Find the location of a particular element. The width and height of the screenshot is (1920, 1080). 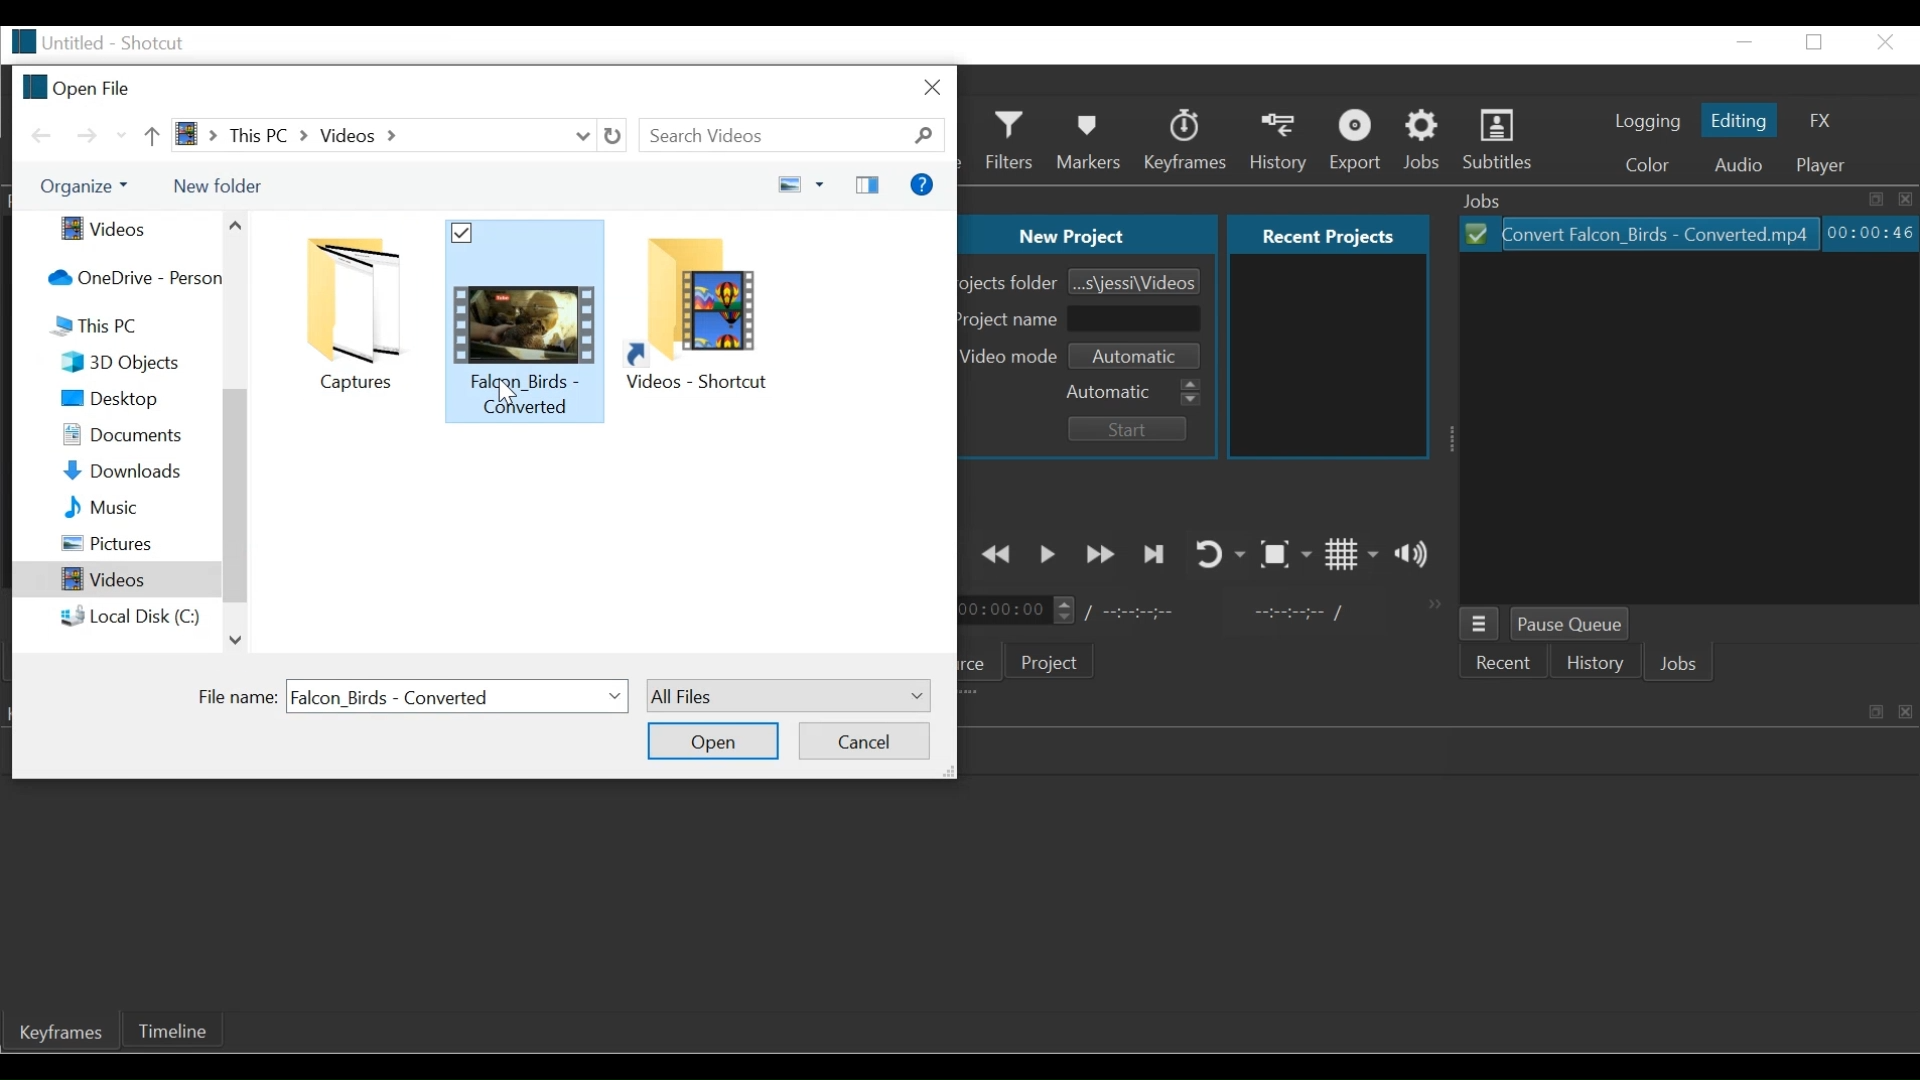

New Project is located at coordinates (1088, 234).